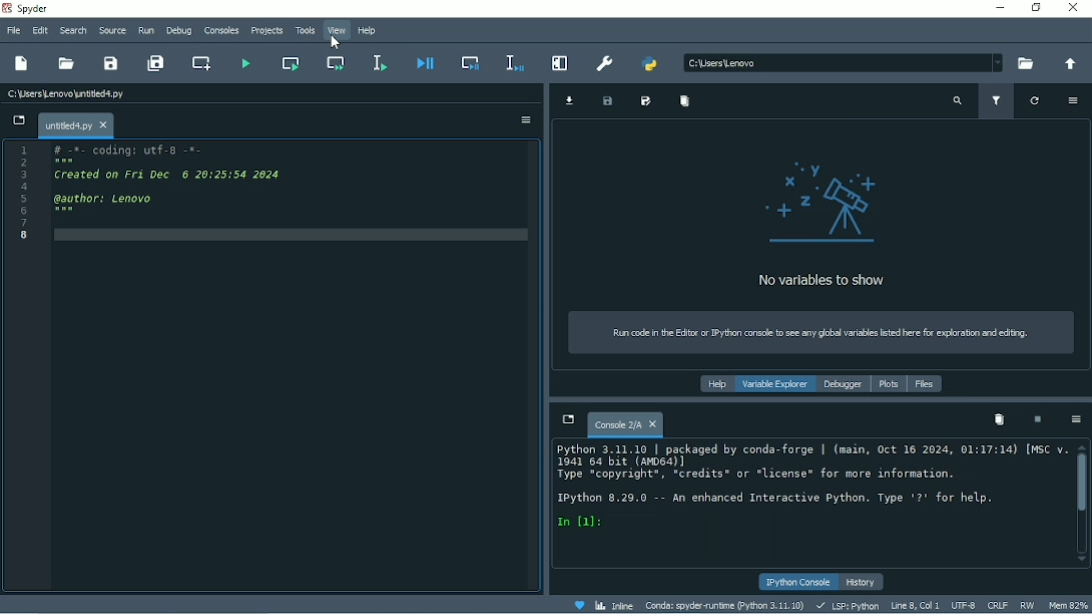  I want to click on Options, so click(1076, 421).